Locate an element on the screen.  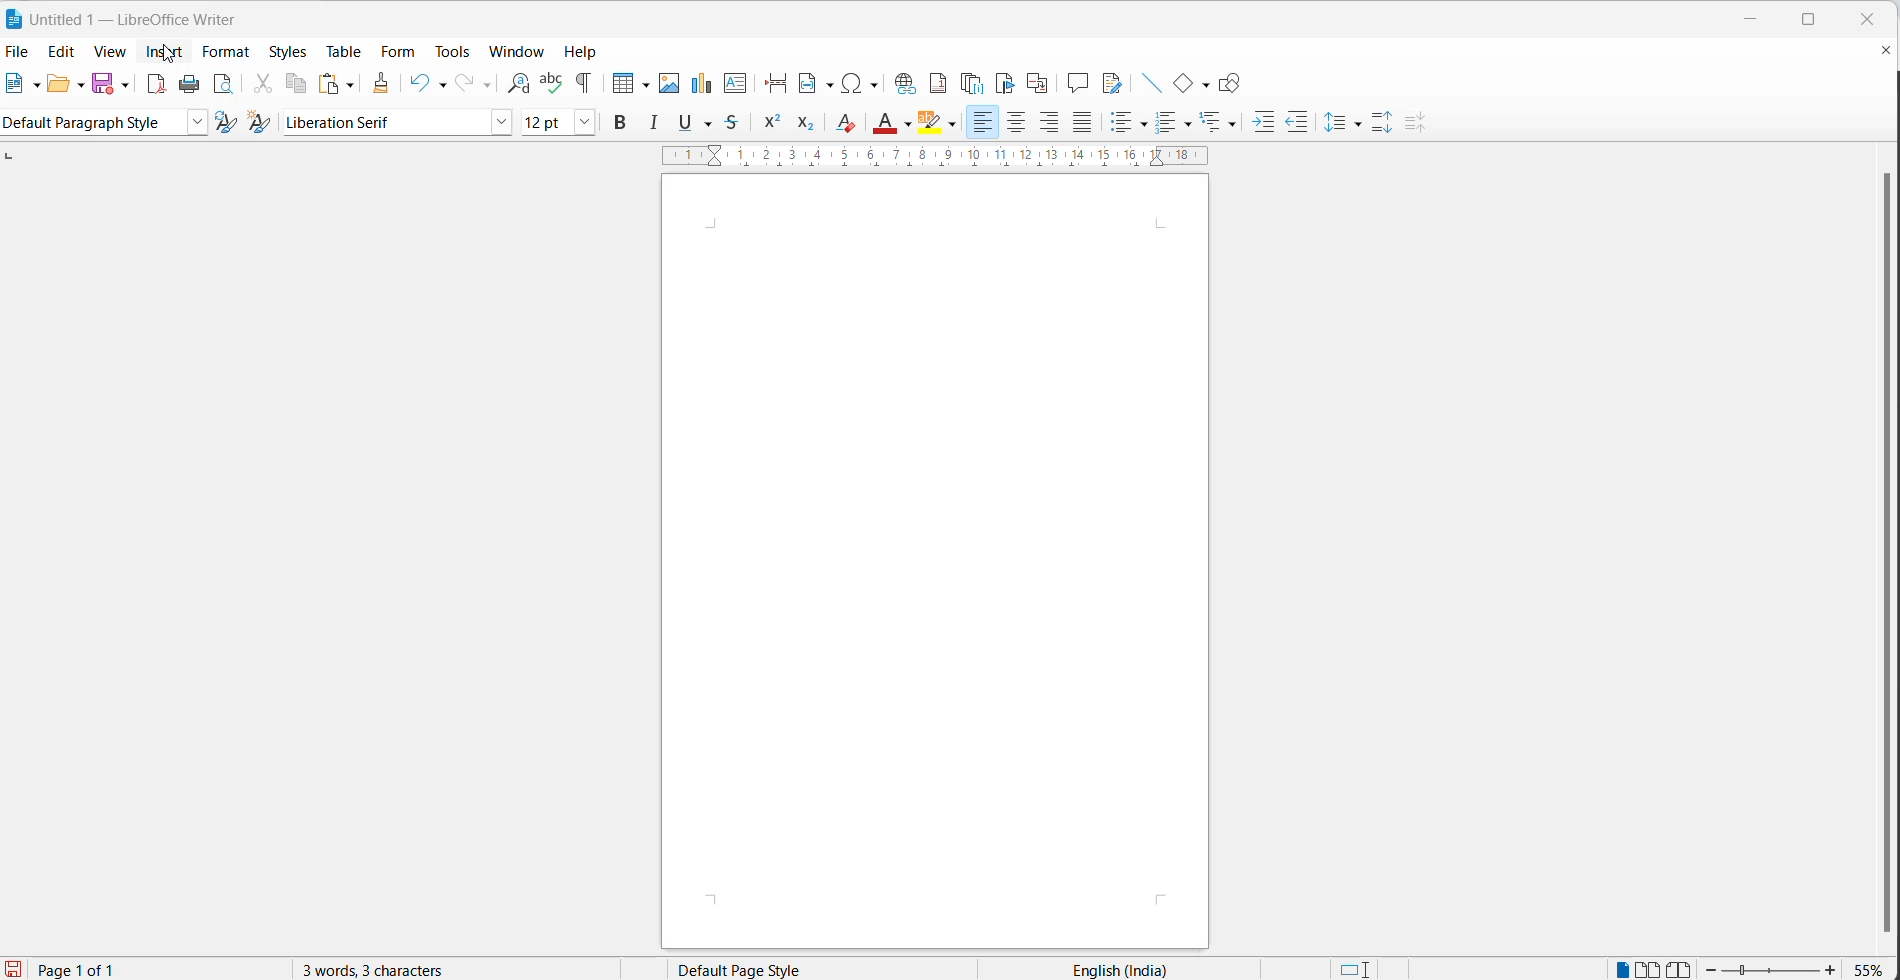
increase indent is located at coordinates (1263, 122).